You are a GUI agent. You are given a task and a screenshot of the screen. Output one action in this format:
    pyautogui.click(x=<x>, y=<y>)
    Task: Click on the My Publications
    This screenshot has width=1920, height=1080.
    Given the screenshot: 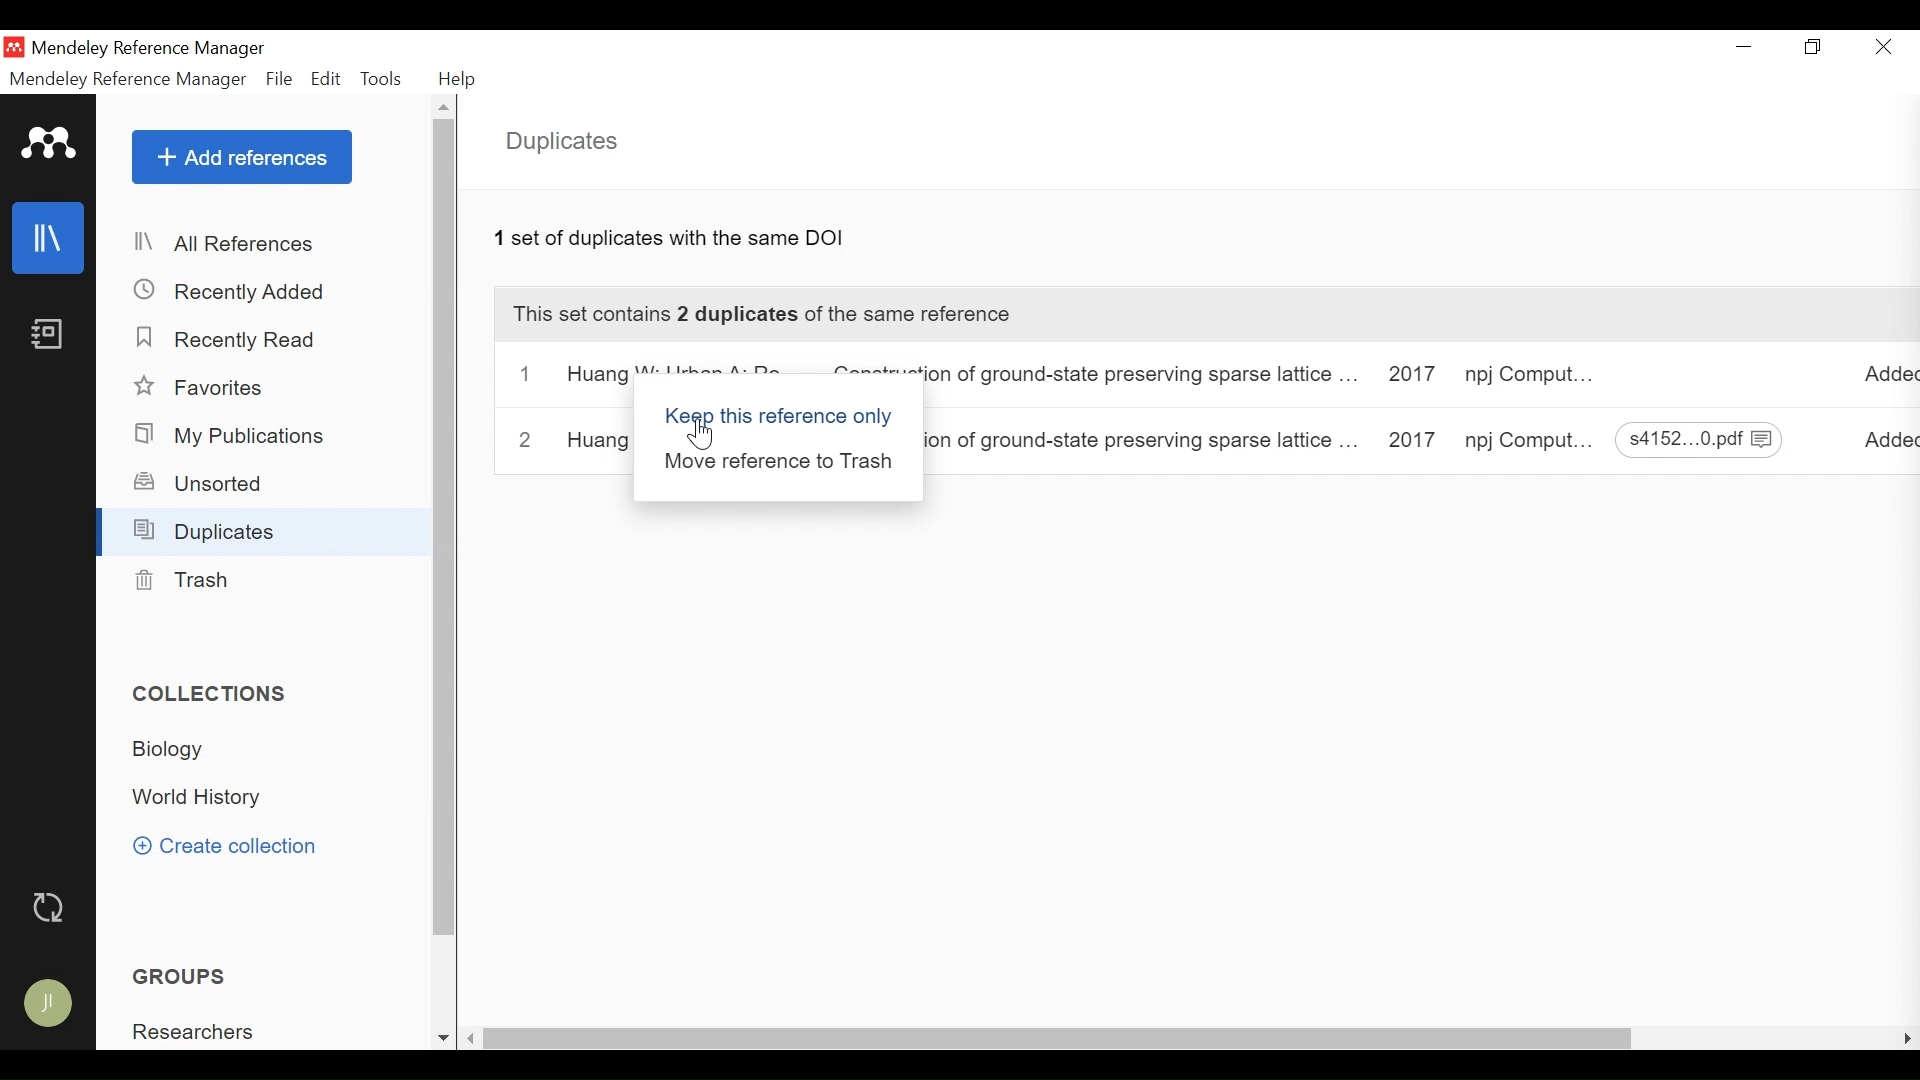 What is the action you would take?
    pyautogui.click(x=229, y=437)
    